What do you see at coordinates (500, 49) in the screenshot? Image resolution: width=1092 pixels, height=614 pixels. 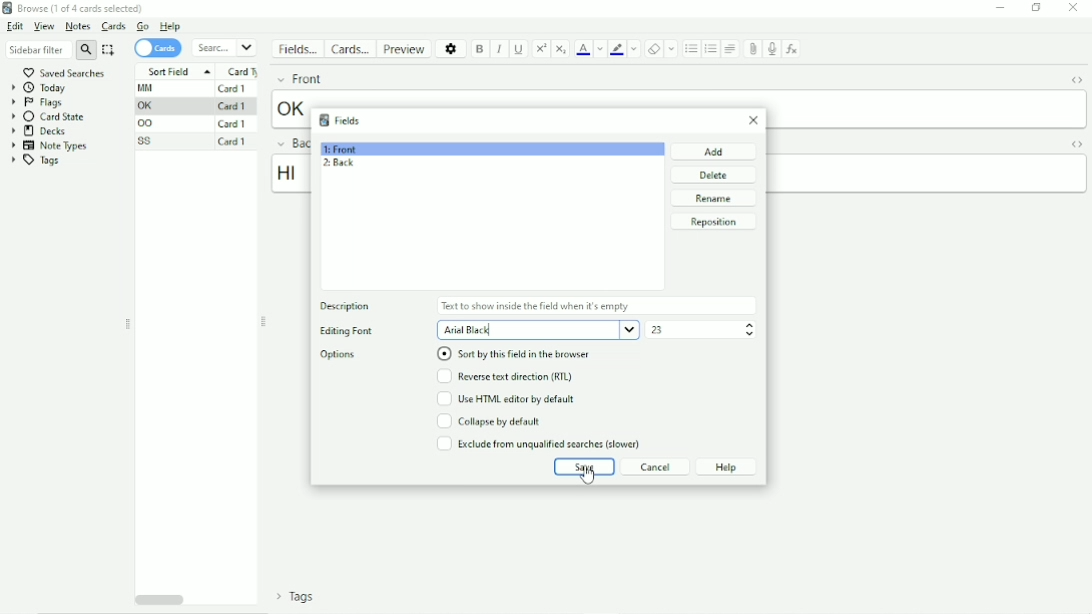 I see `Italic` at bounding box center [500, 49].